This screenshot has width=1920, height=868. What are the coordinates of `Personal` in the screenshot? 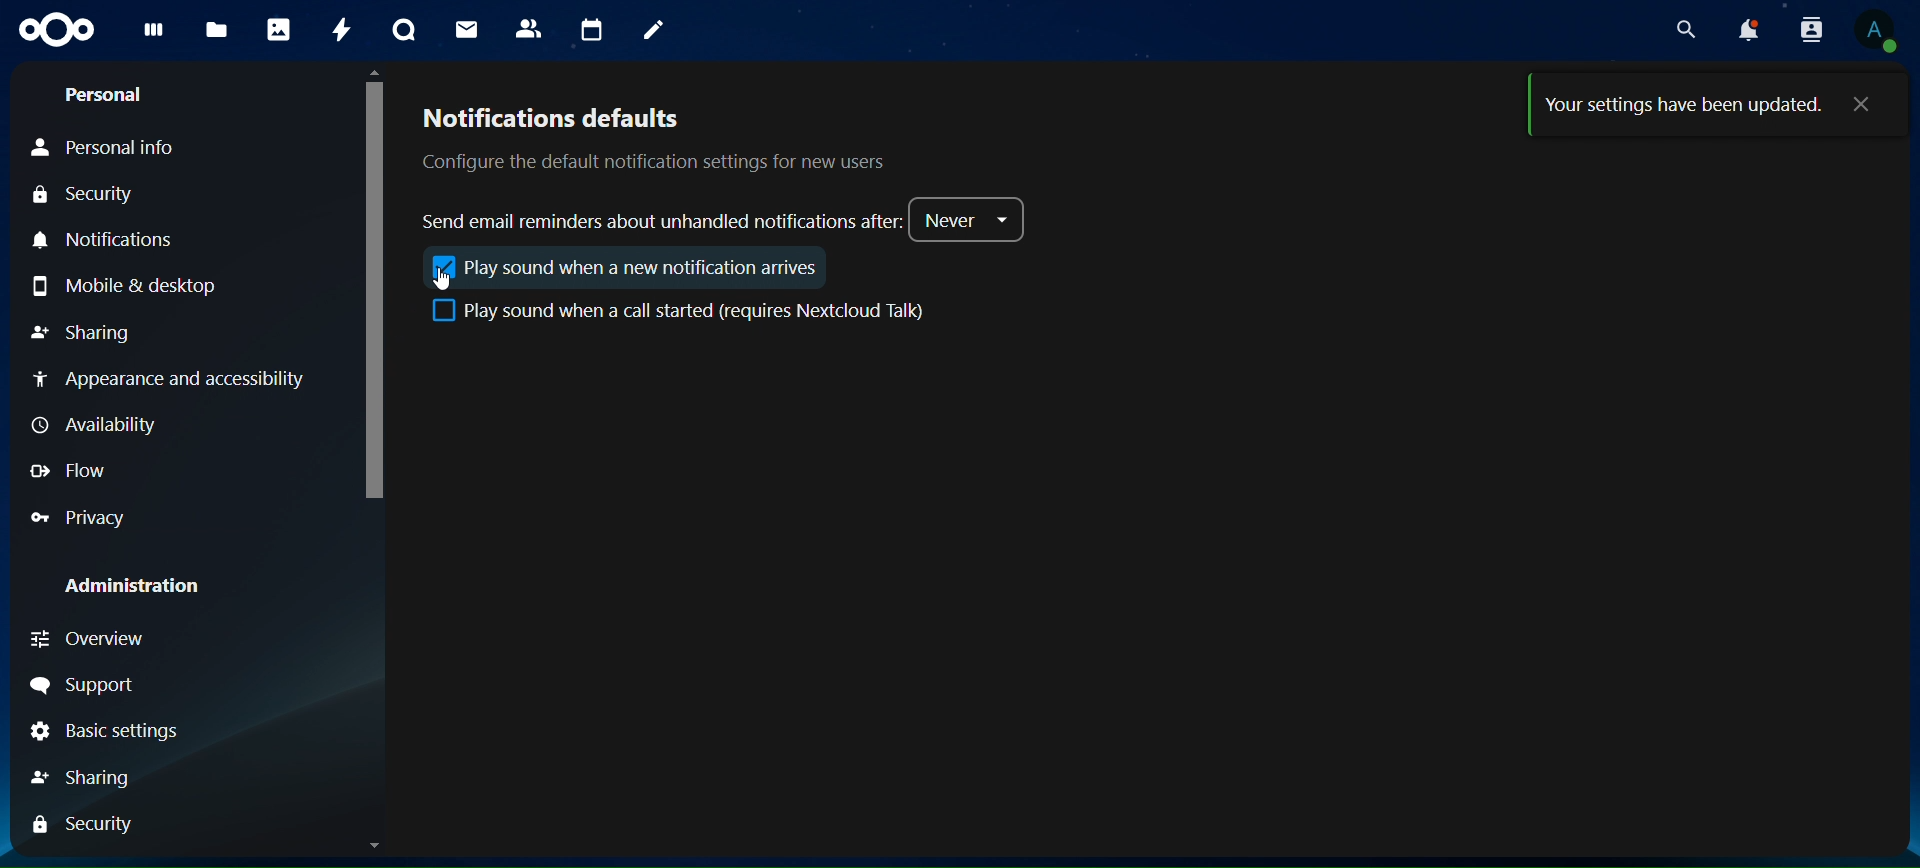 It's located at (101, 96).